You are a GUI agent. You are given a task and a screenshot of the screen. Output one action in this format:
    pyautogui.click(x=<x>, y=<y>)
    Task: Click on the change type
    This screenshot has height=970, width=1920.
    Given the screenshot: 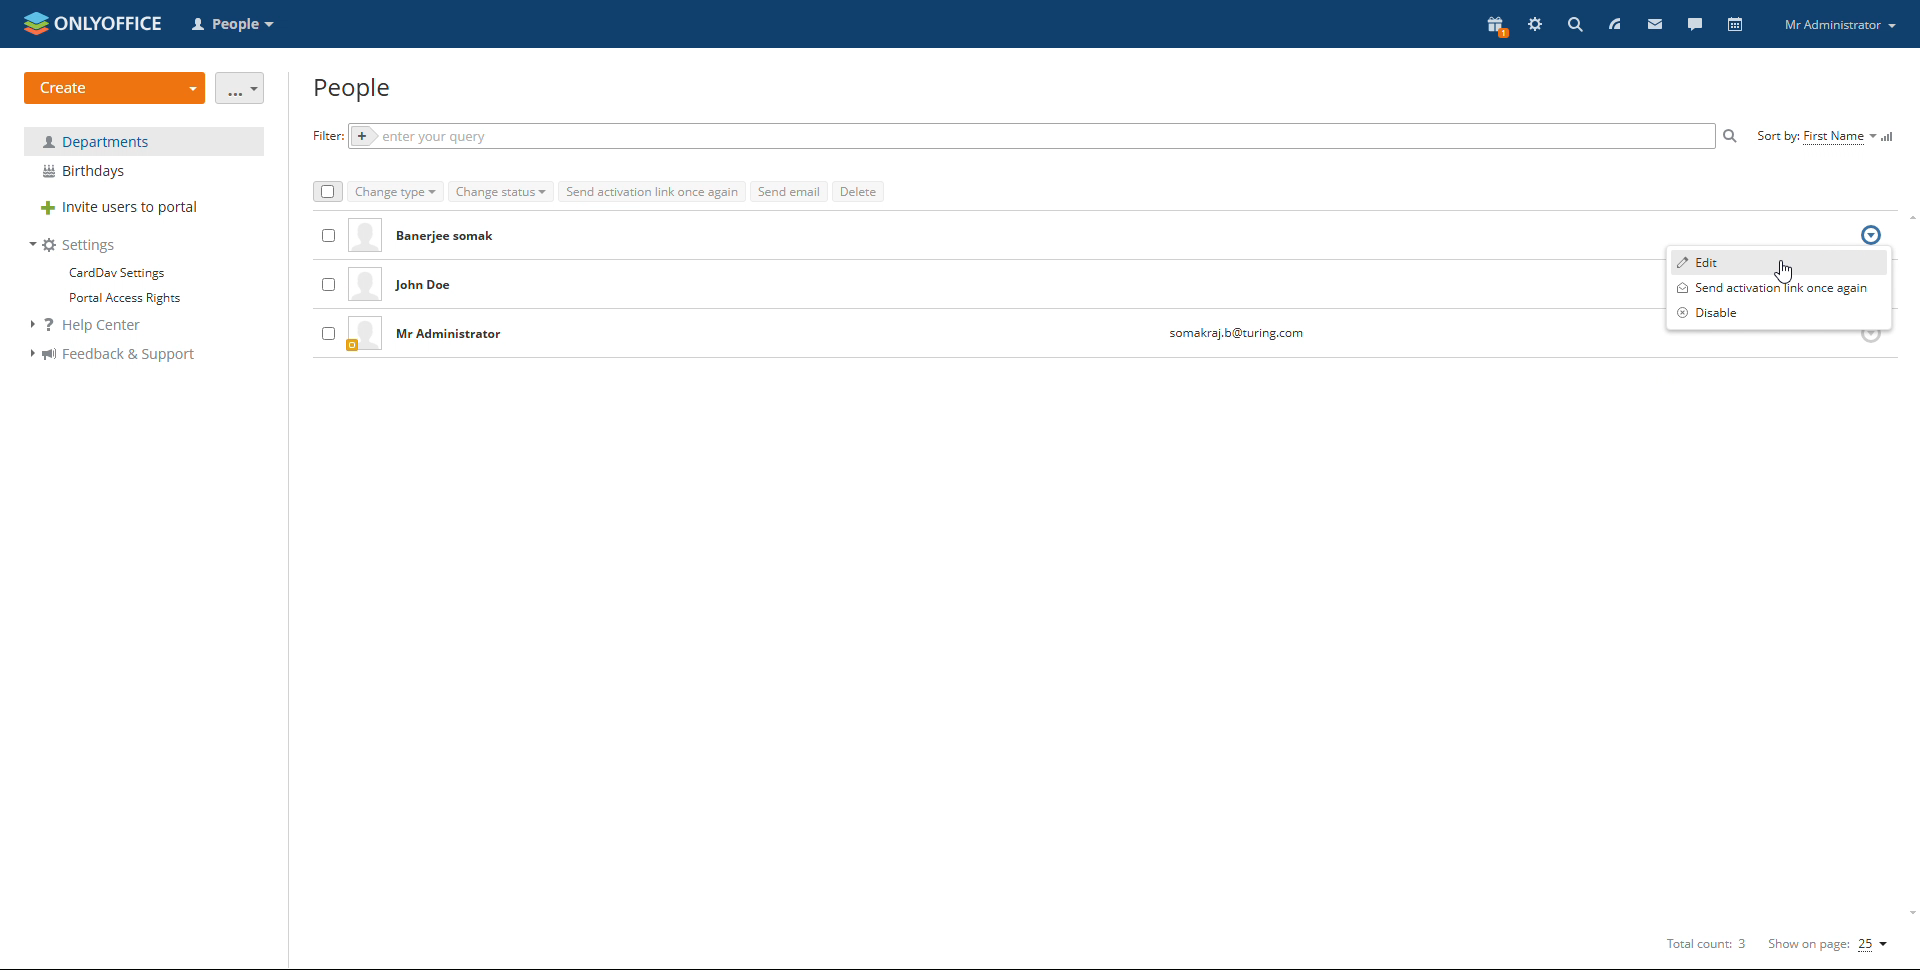 What is the action you would take?
    pyautogui.click(x=396, y=193)
    